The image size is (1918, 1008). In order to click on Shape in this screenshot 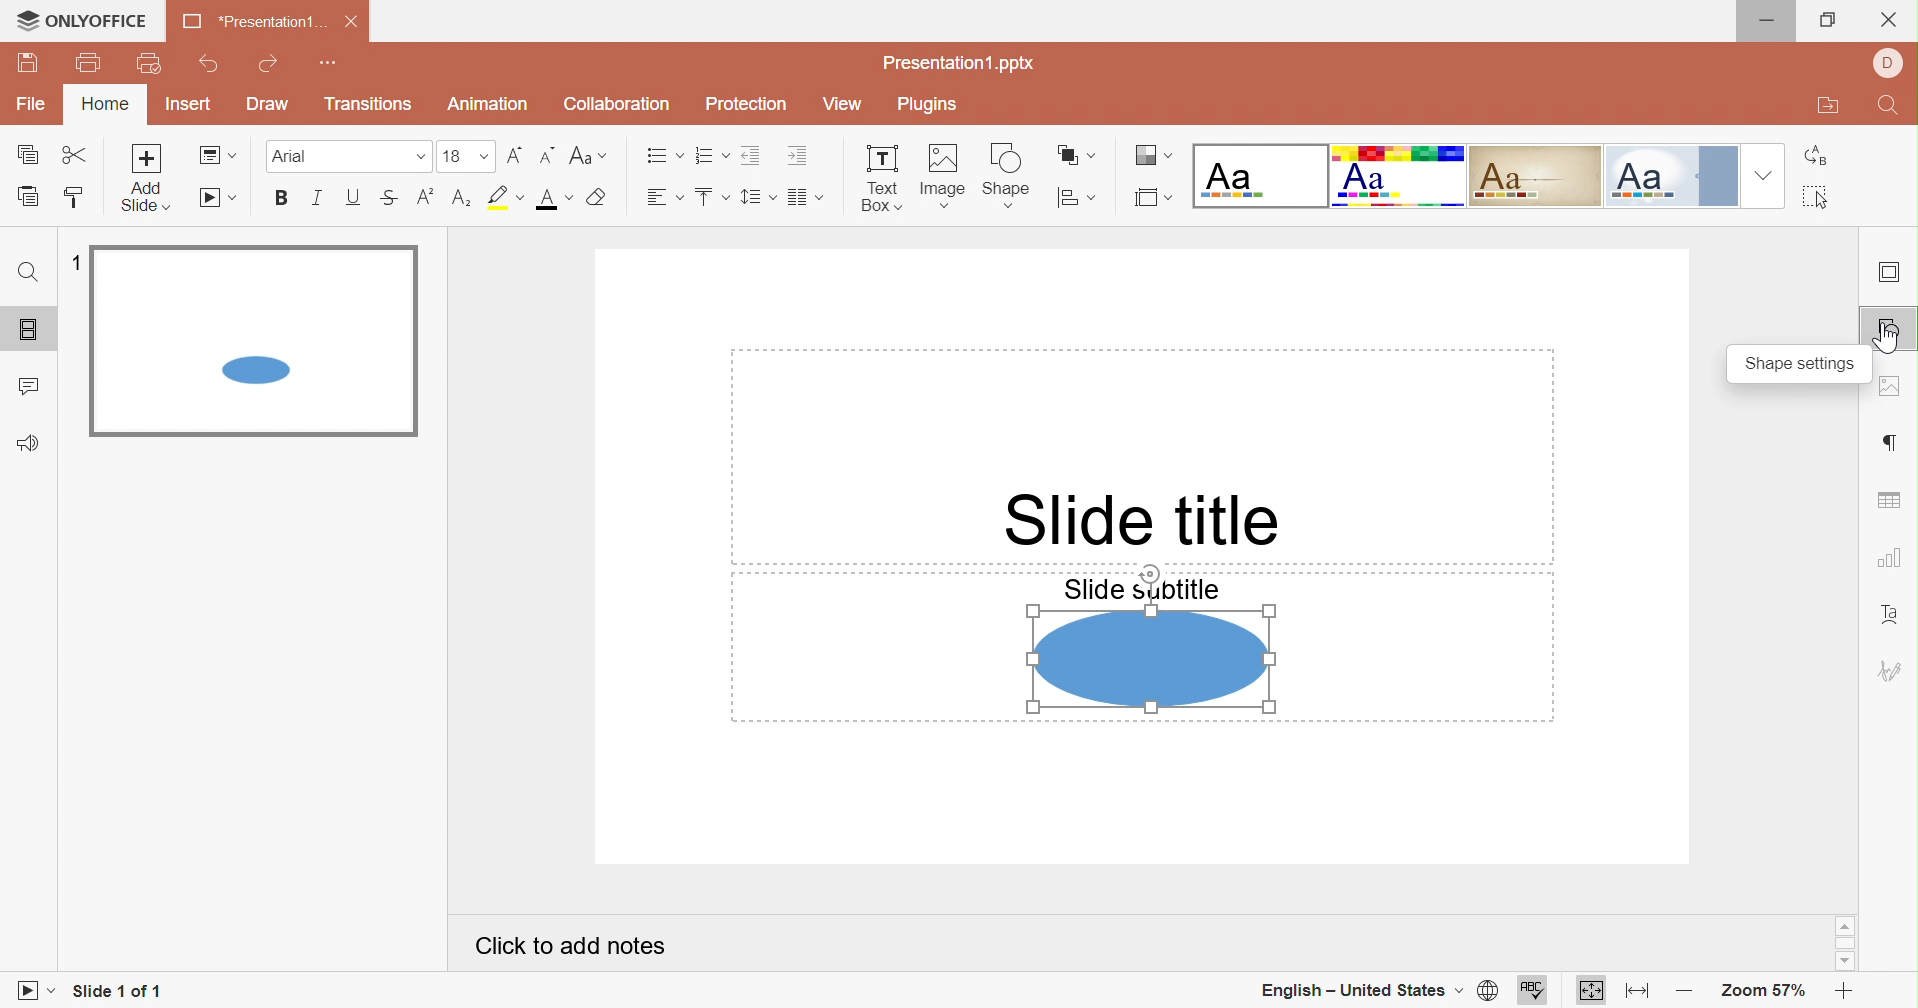, I will do `click(1006, 176)`.